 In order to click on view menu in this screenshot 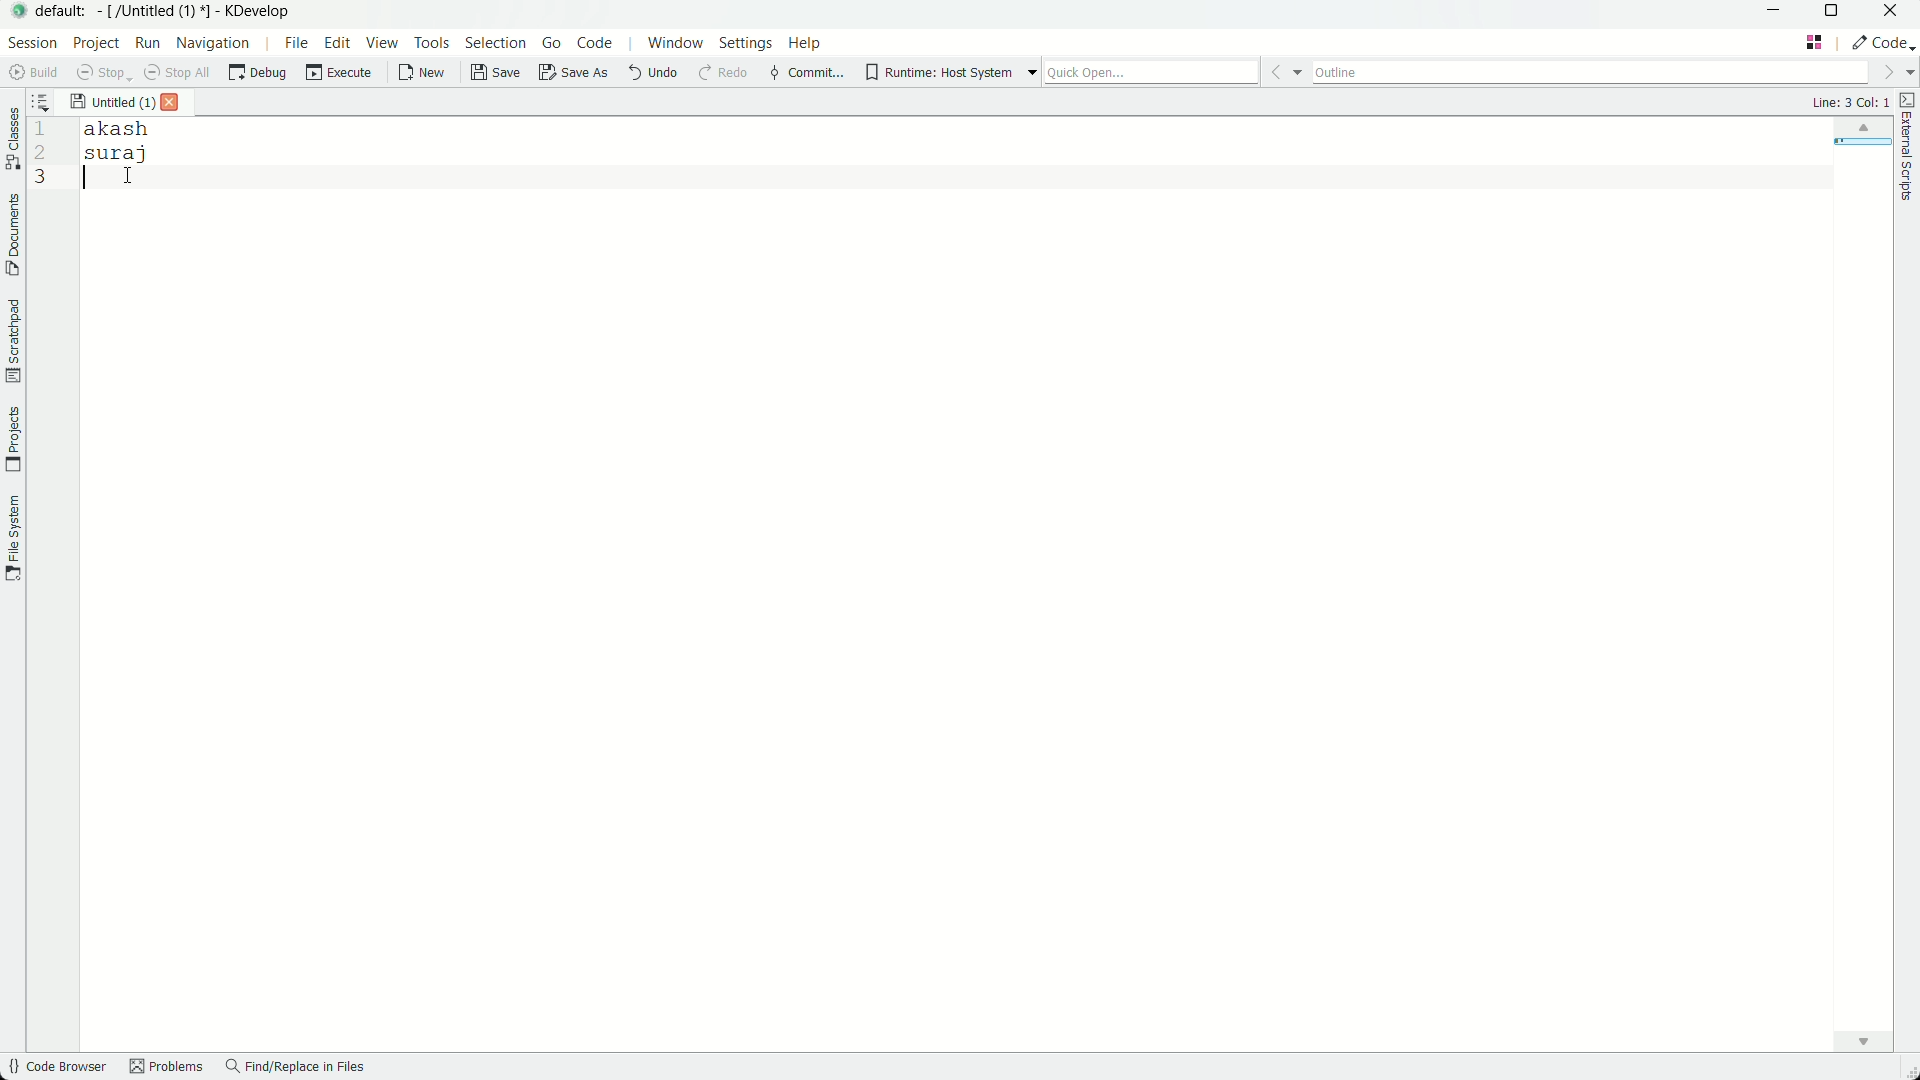, I will do `click(383, 45)`.